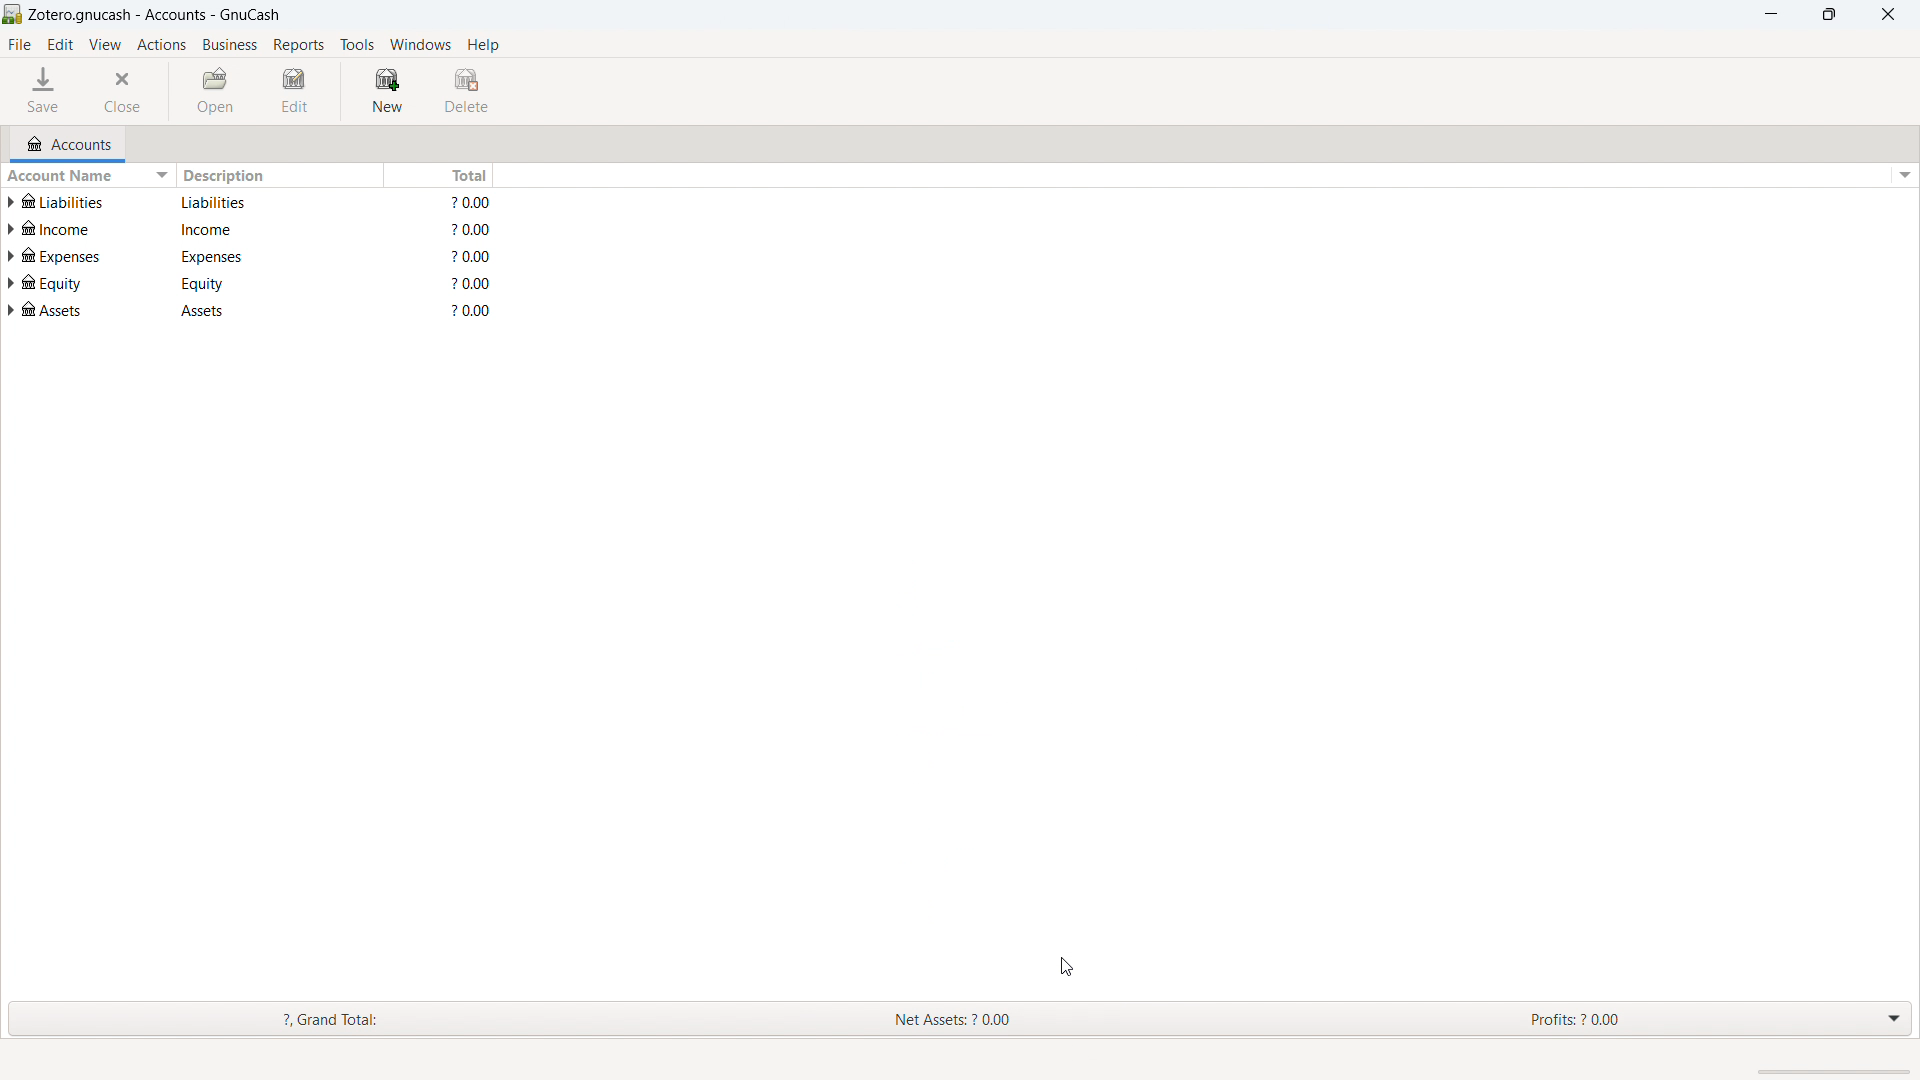 This screenshot has width=1920, height=1080. What do you see at coordinates (219, 91) in the screenshot?
I see `open` at bounding box center [219, 91].